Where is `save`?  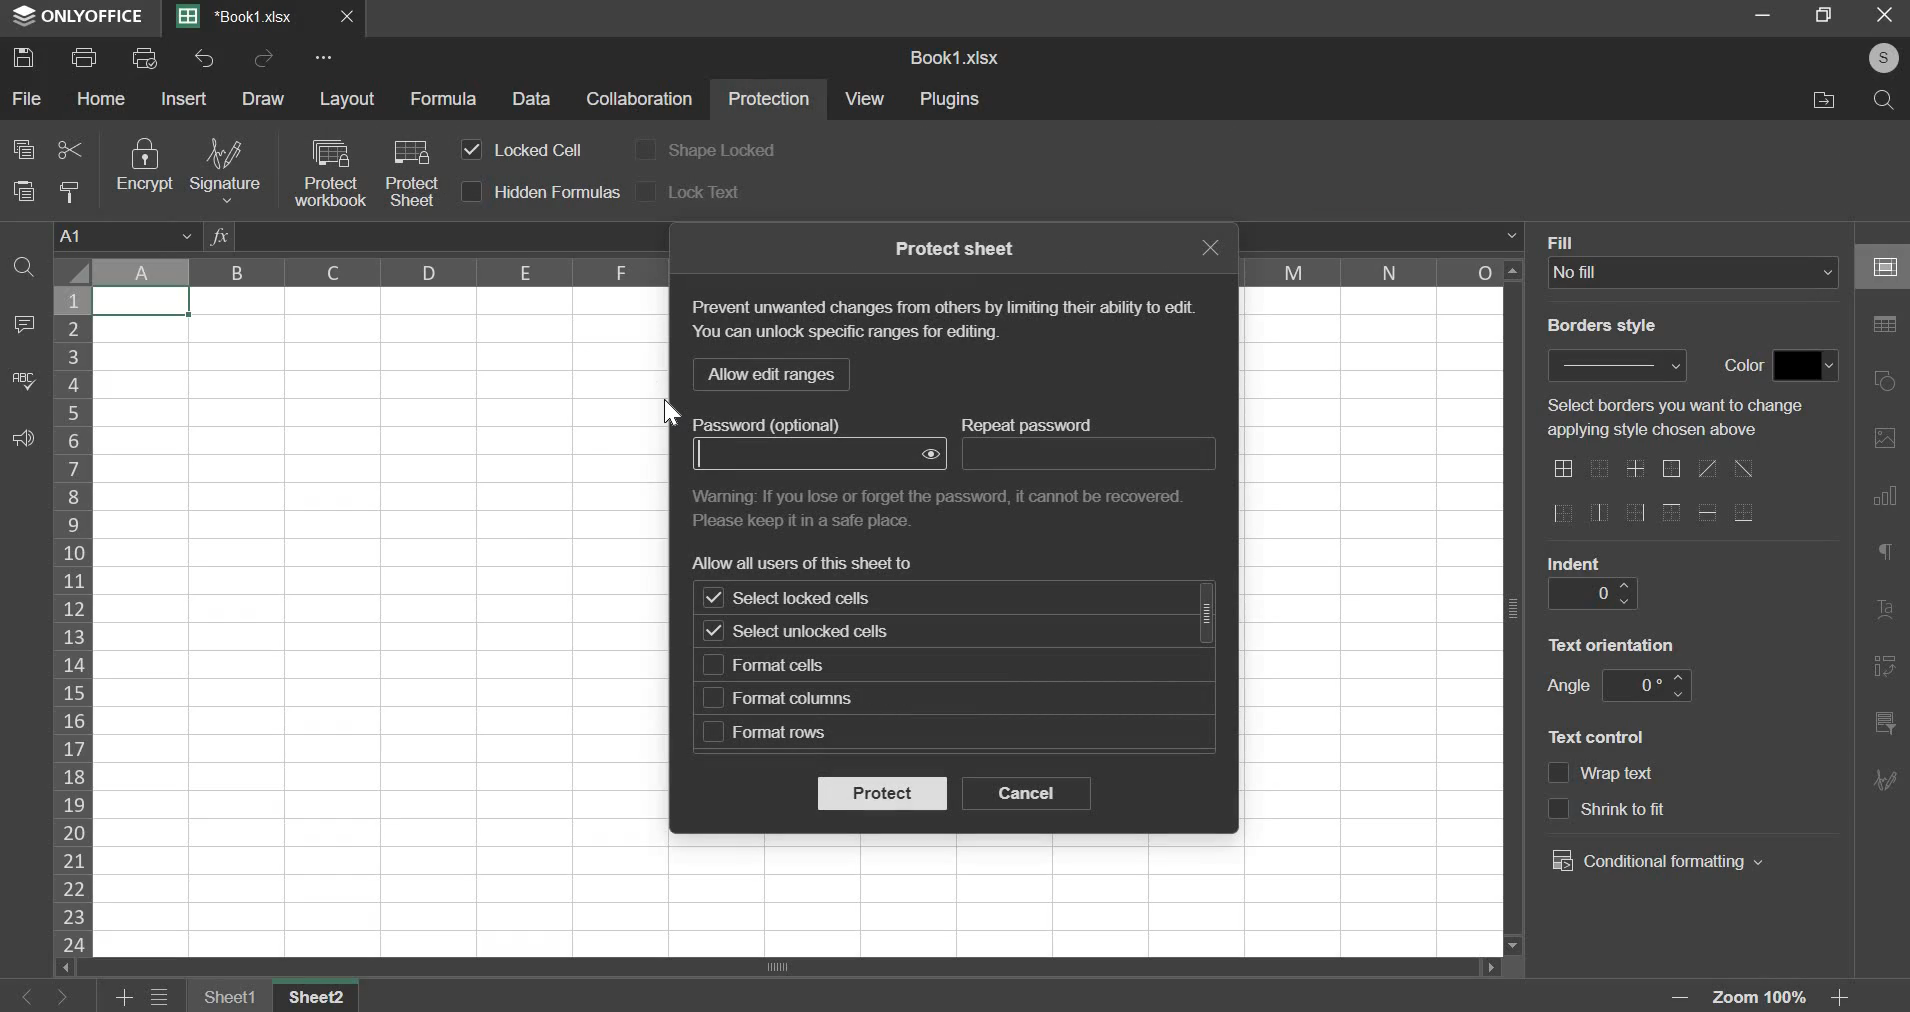
save is located at coordinates (24, 55).